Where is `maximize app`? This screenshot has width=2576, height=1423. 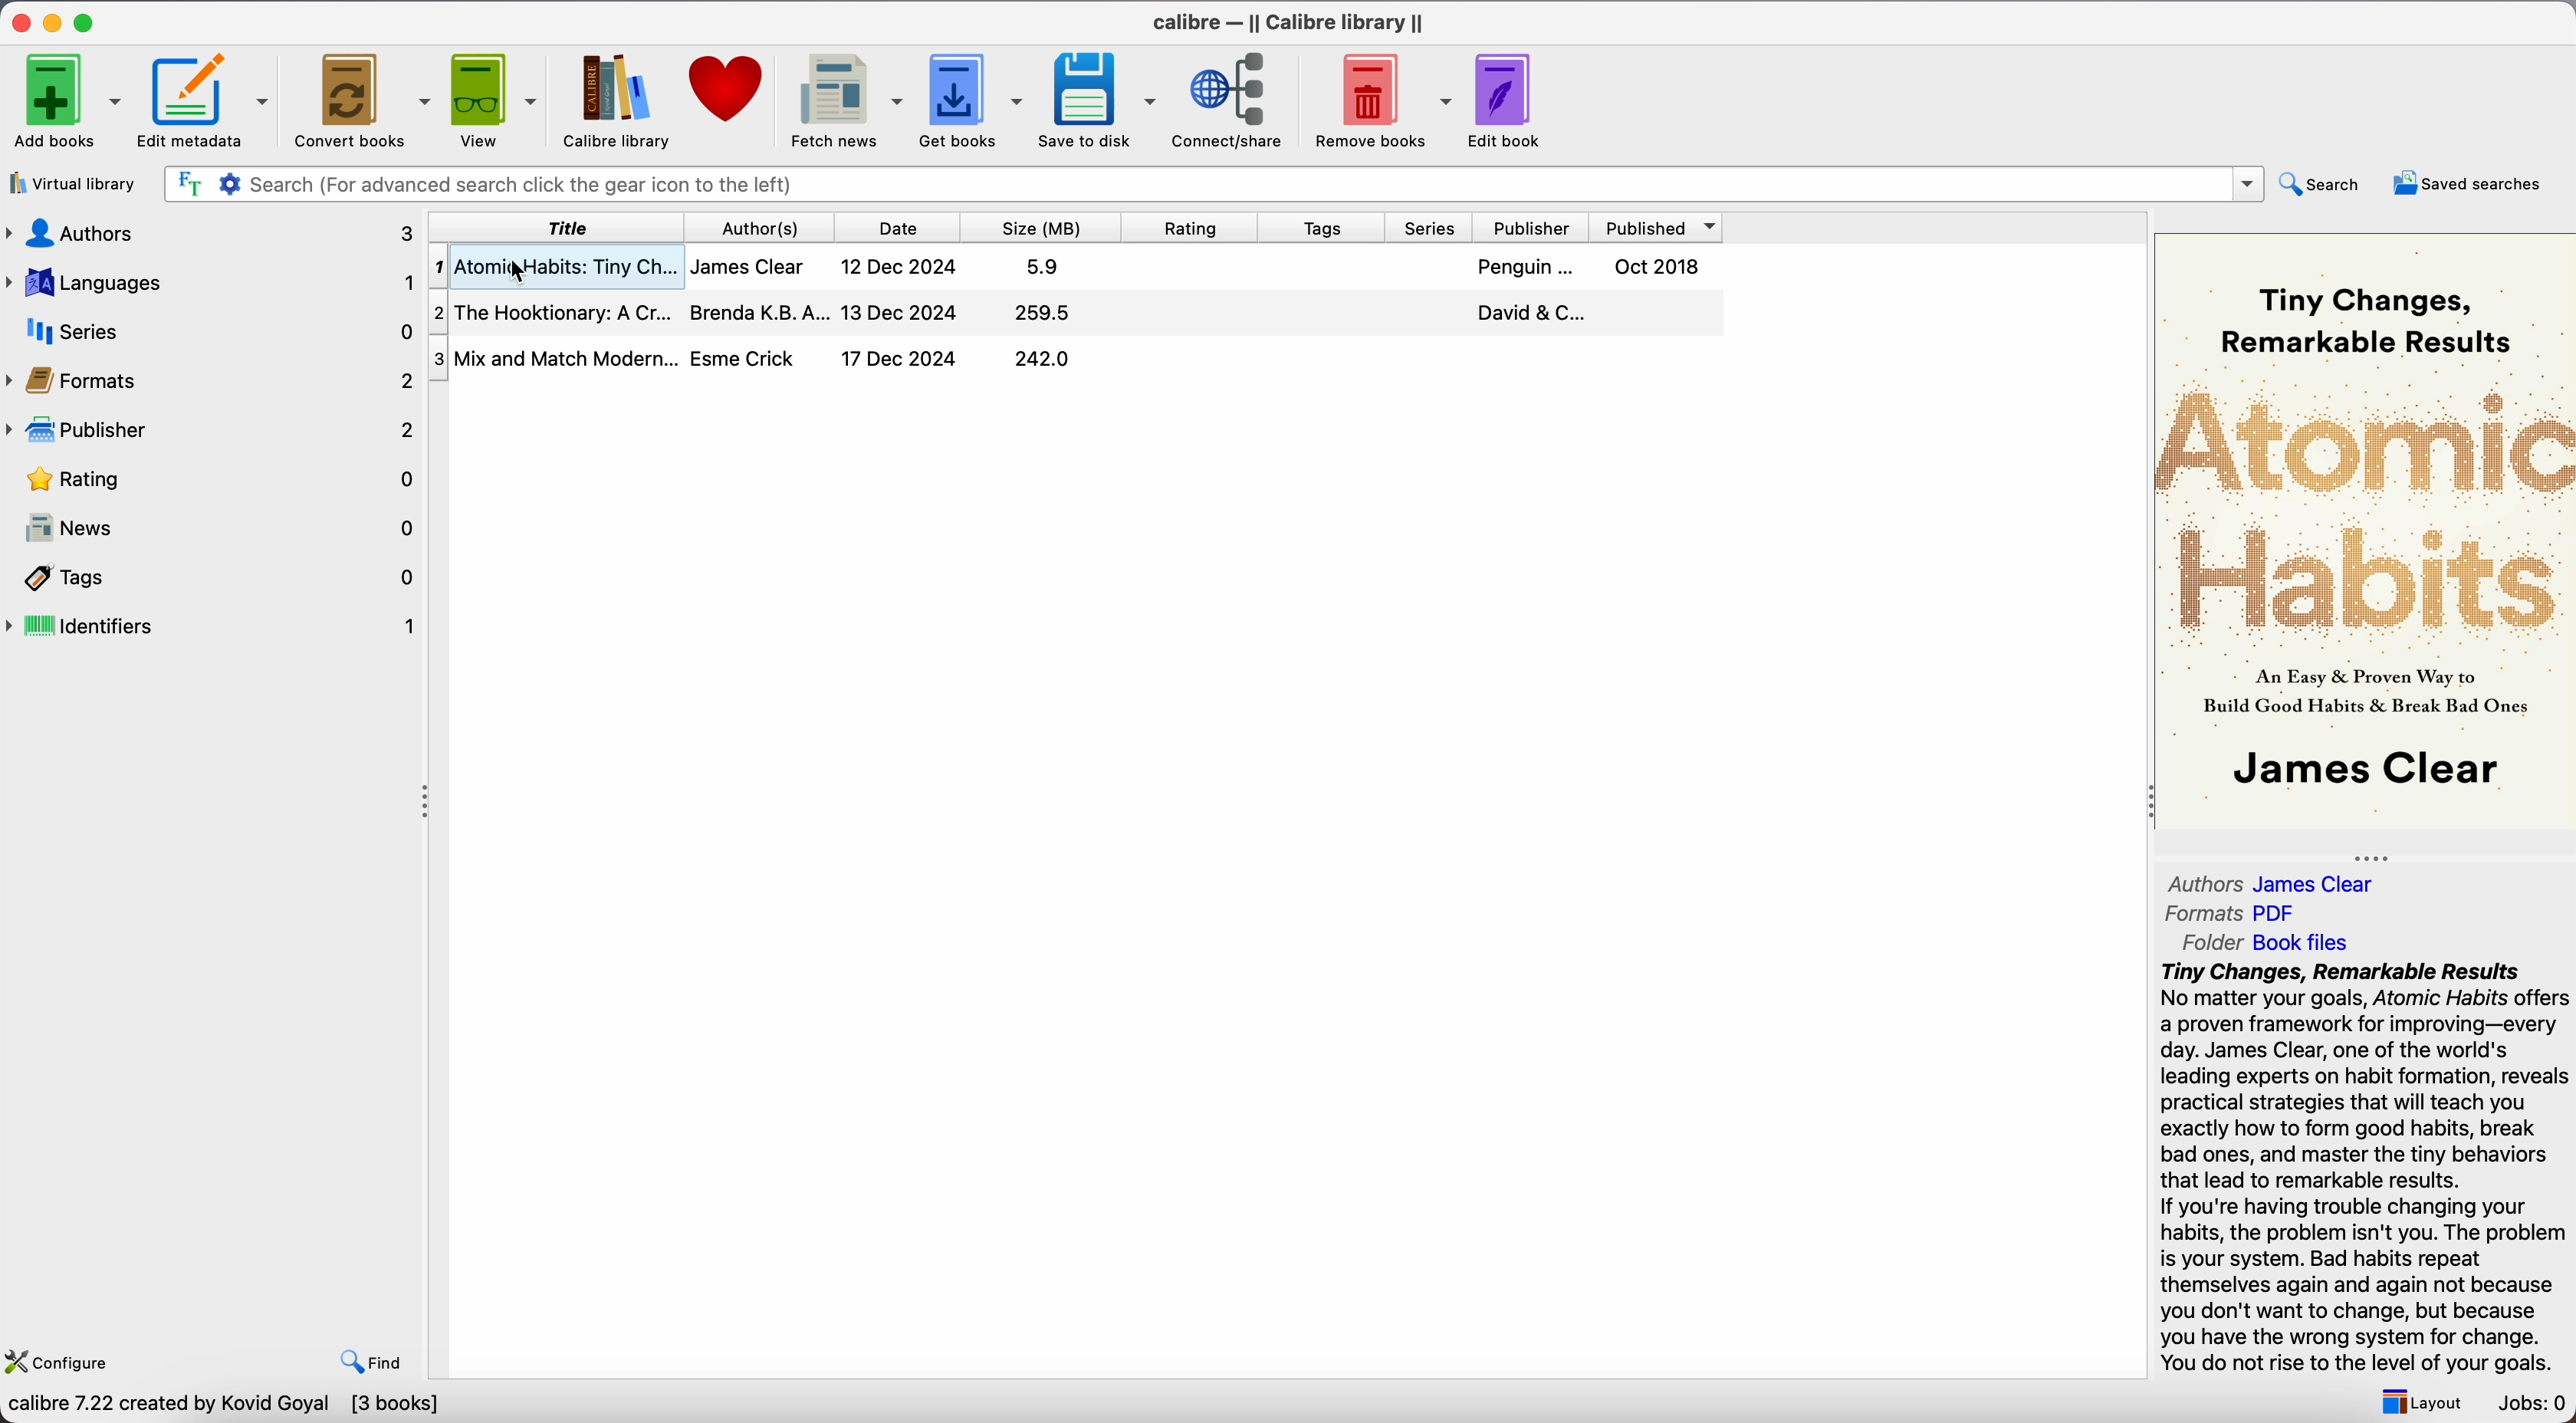
maximize app is located at coordinates (88, 22).